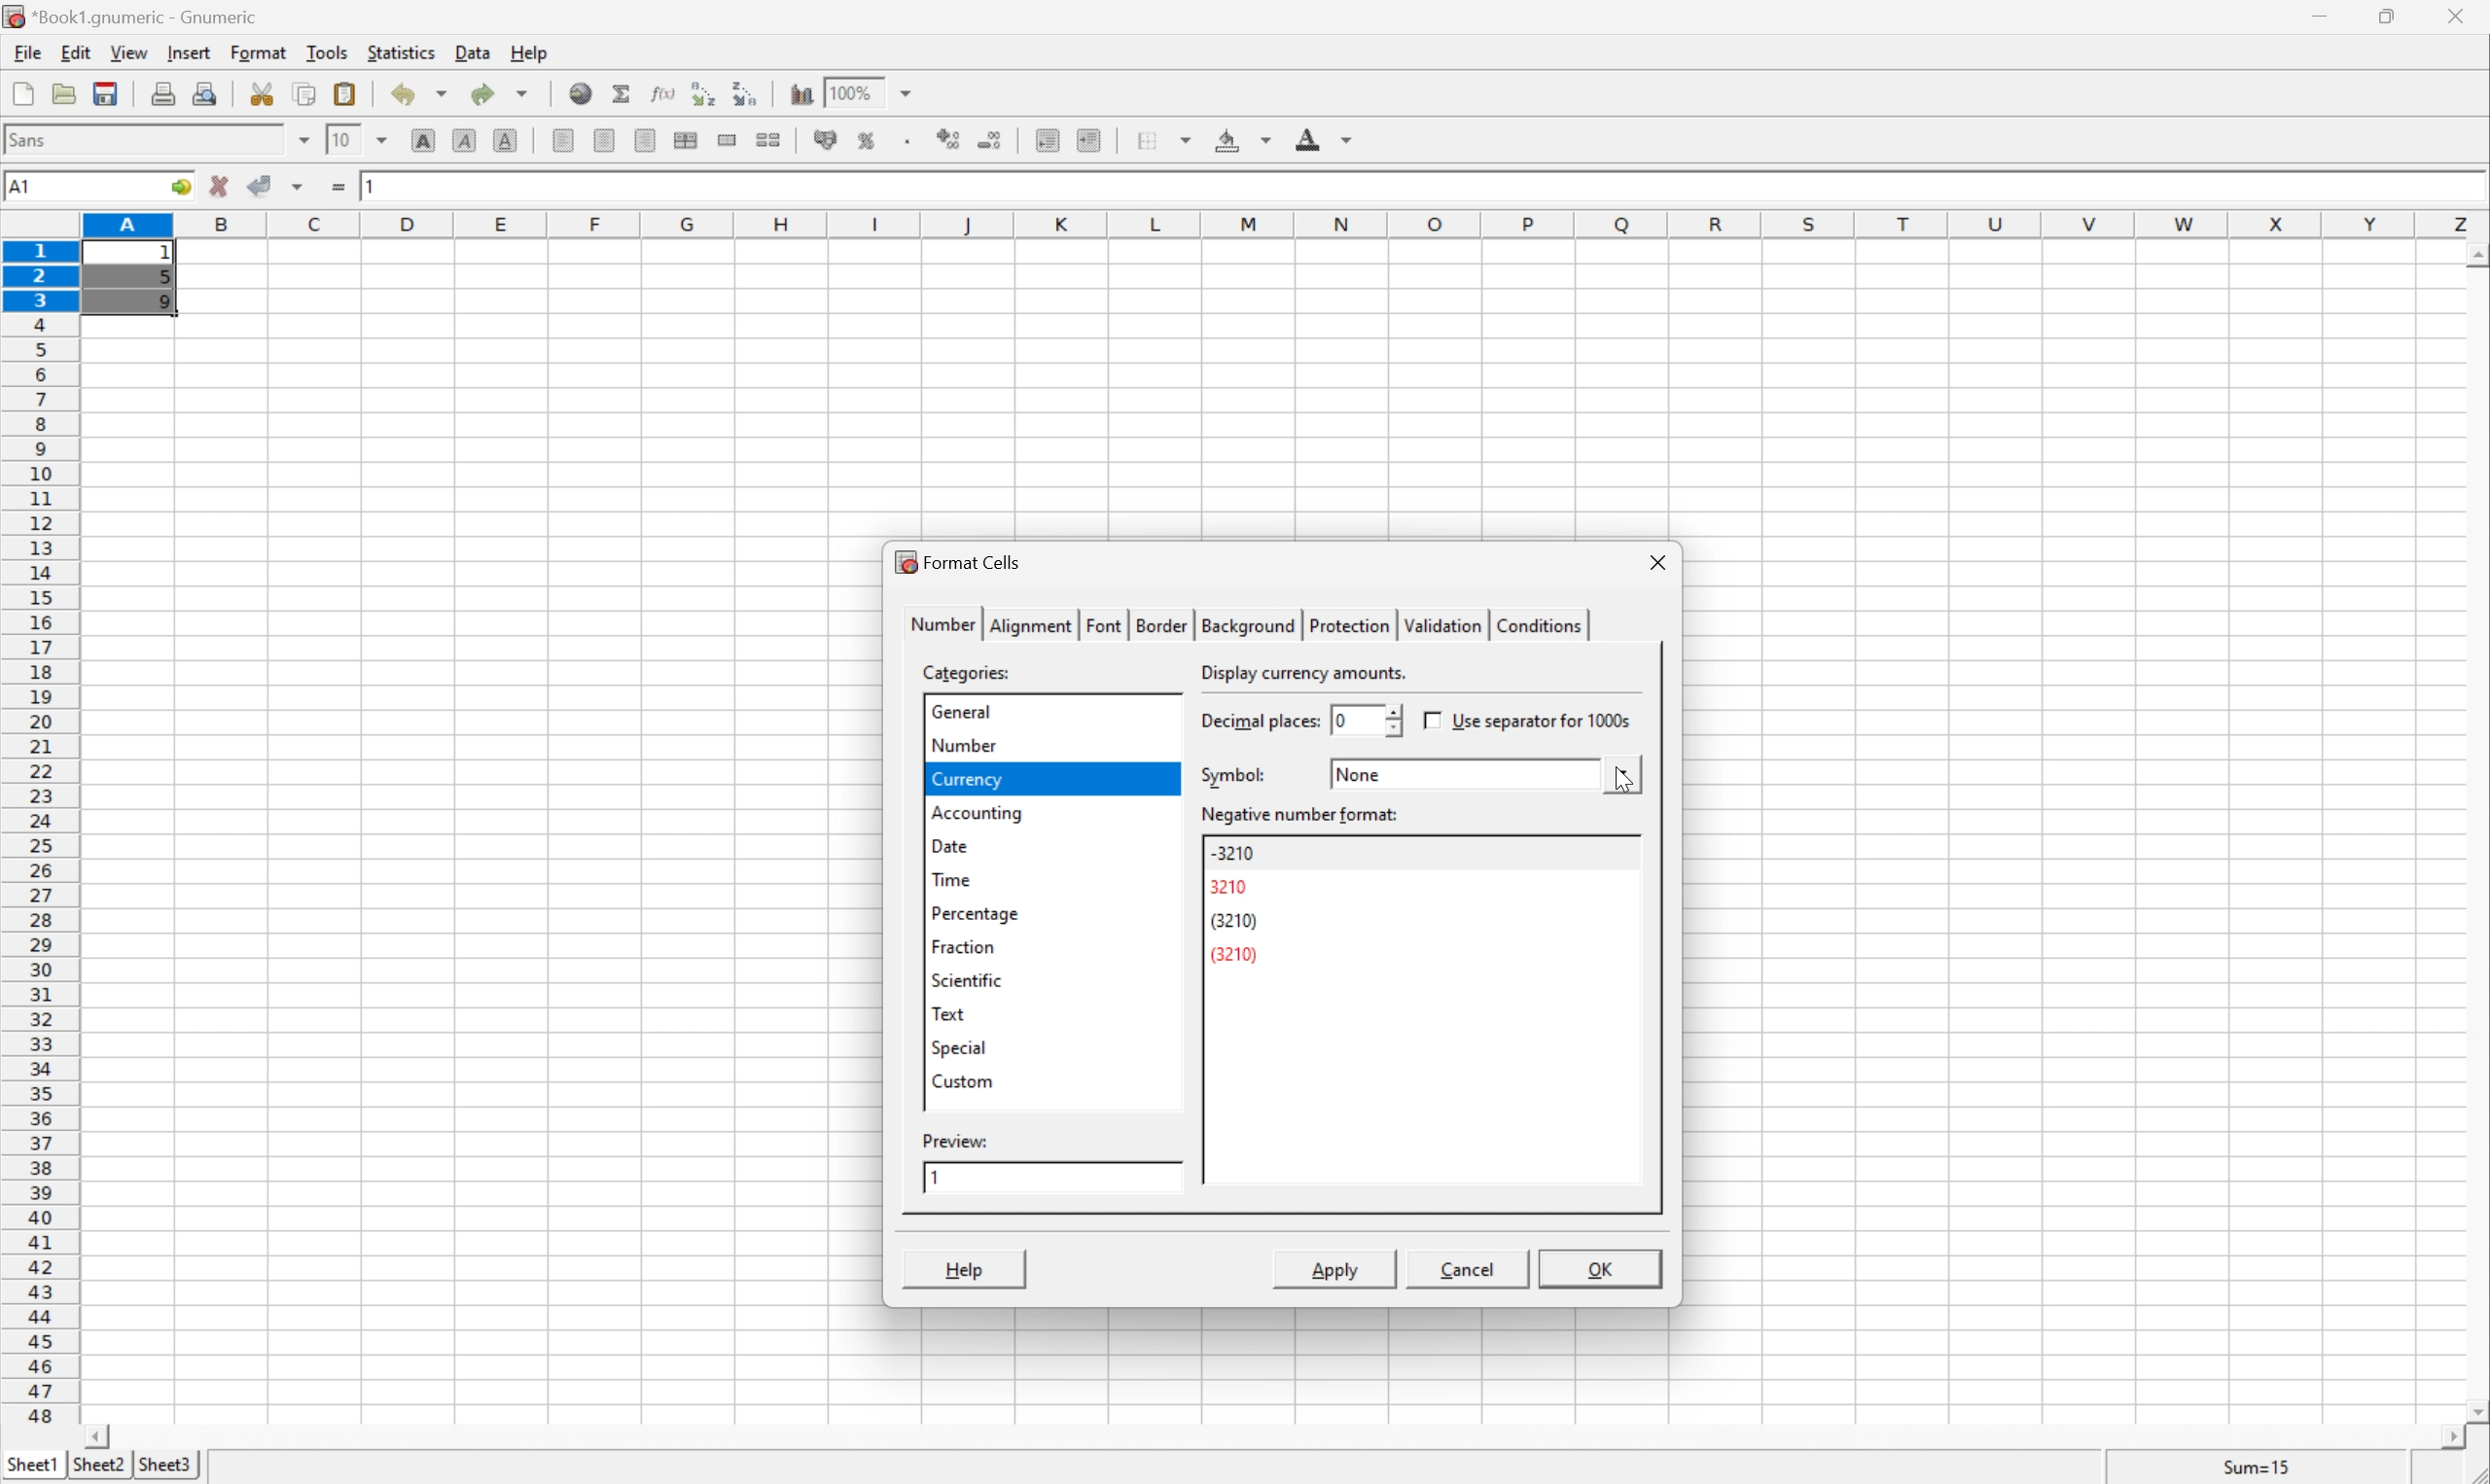  What do you see at coordinates (1091, 140) in the screenshot?
I see `increase indent` at bounding box center [1091, 140].